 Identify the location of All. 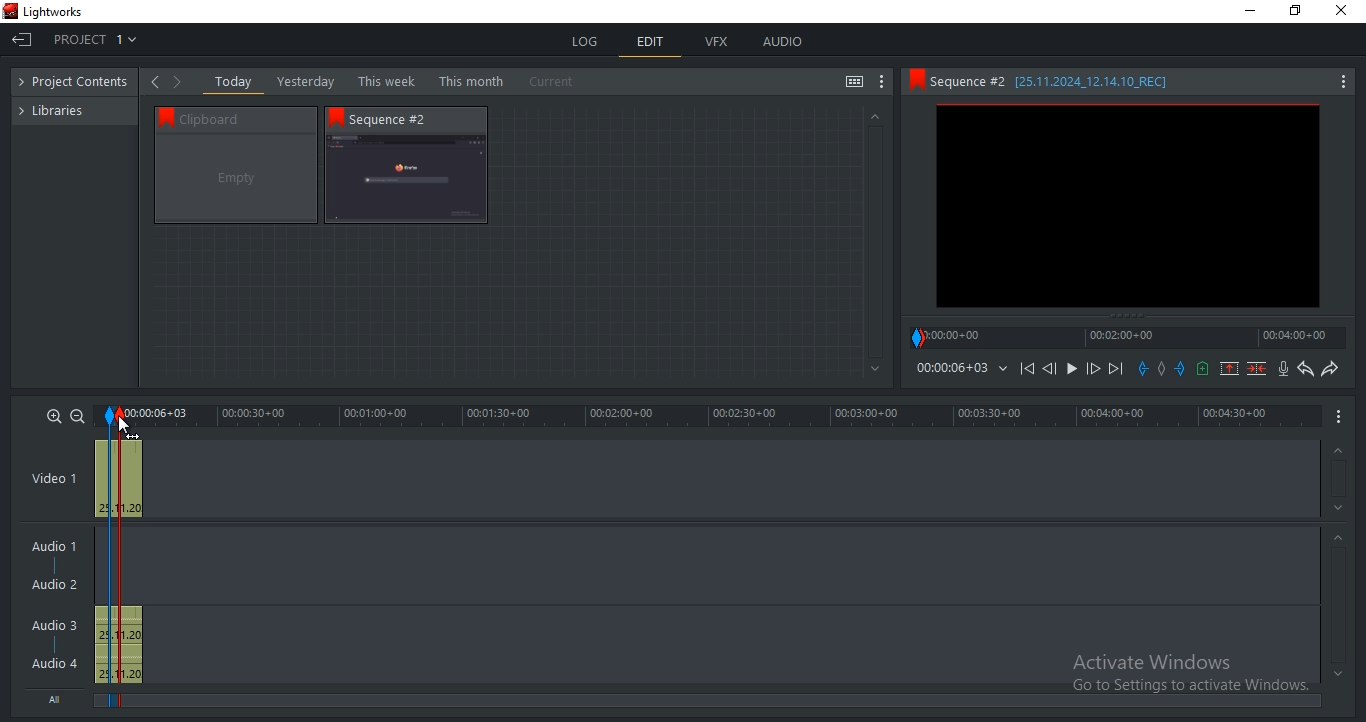
(59, 697).